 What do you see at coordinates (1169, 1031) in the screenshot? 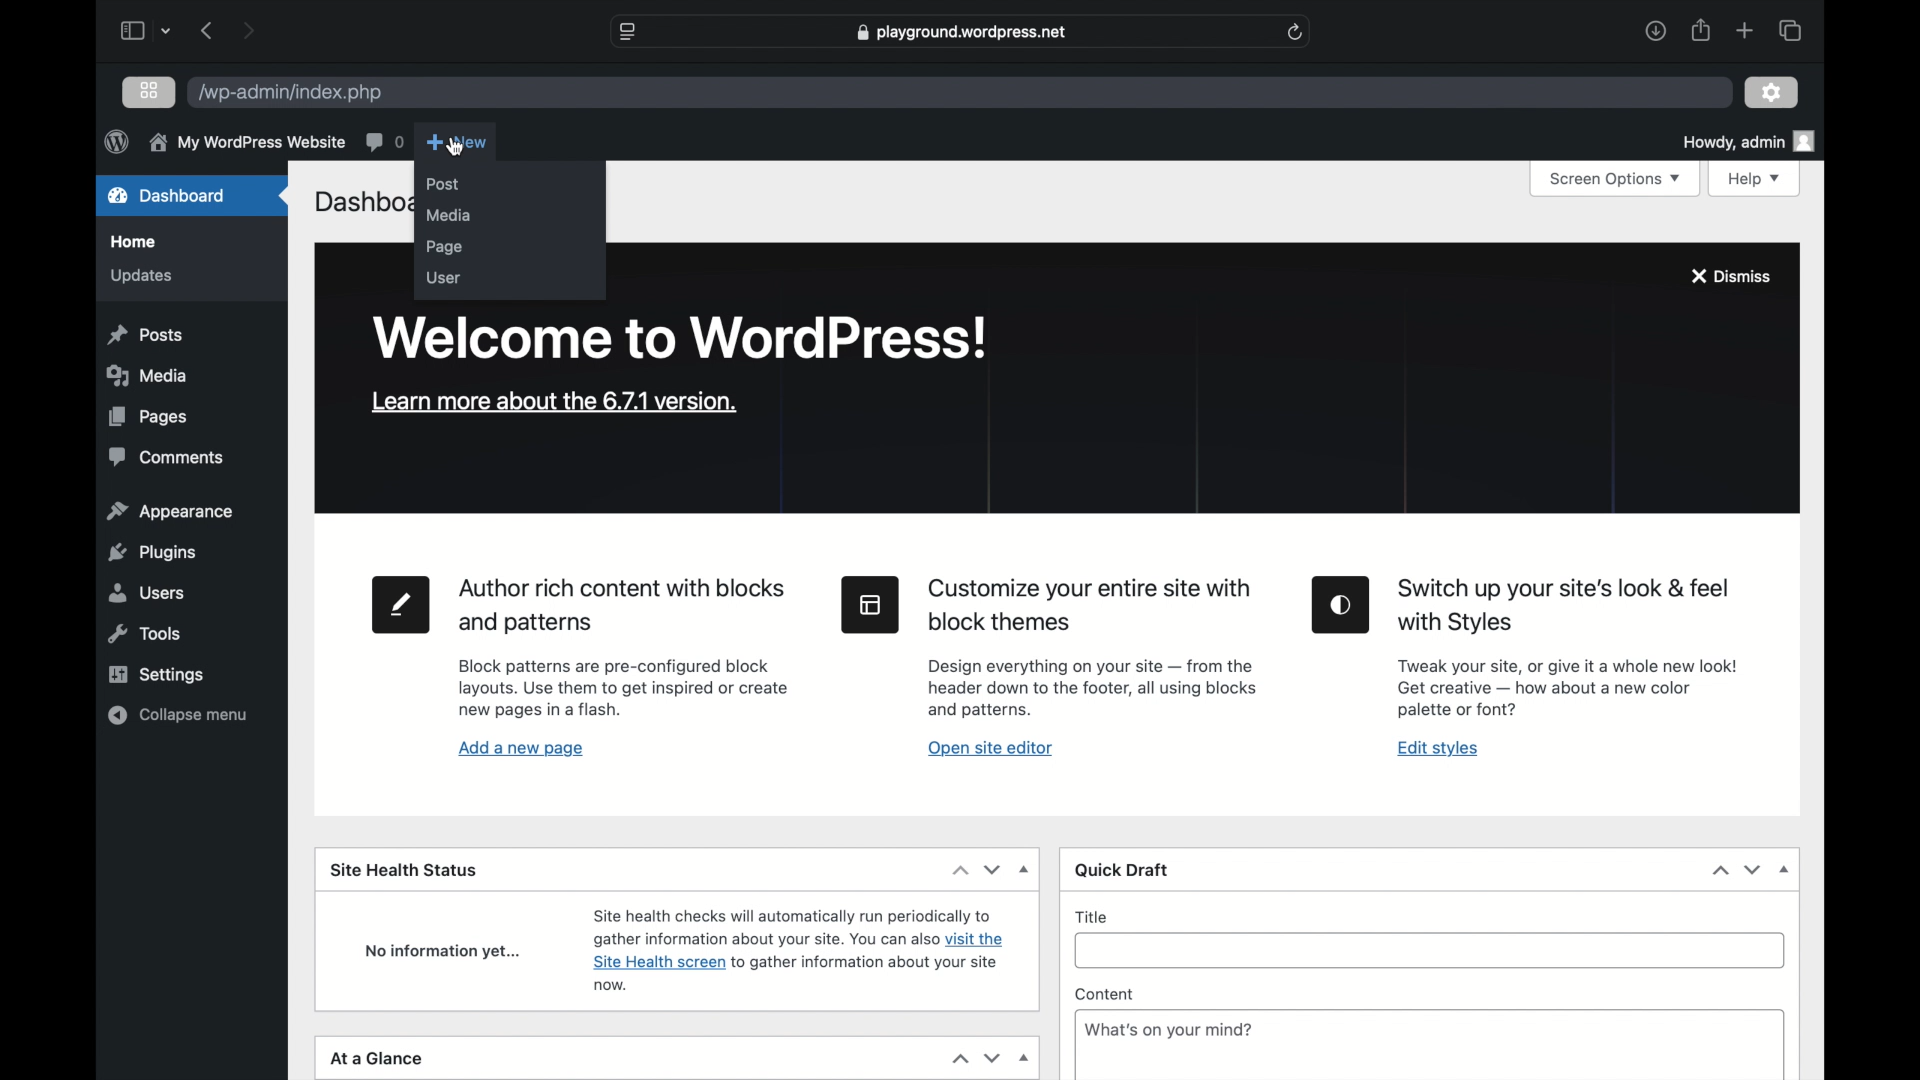
I see `what's on your mind?` at bounding box center [1169, 1031].